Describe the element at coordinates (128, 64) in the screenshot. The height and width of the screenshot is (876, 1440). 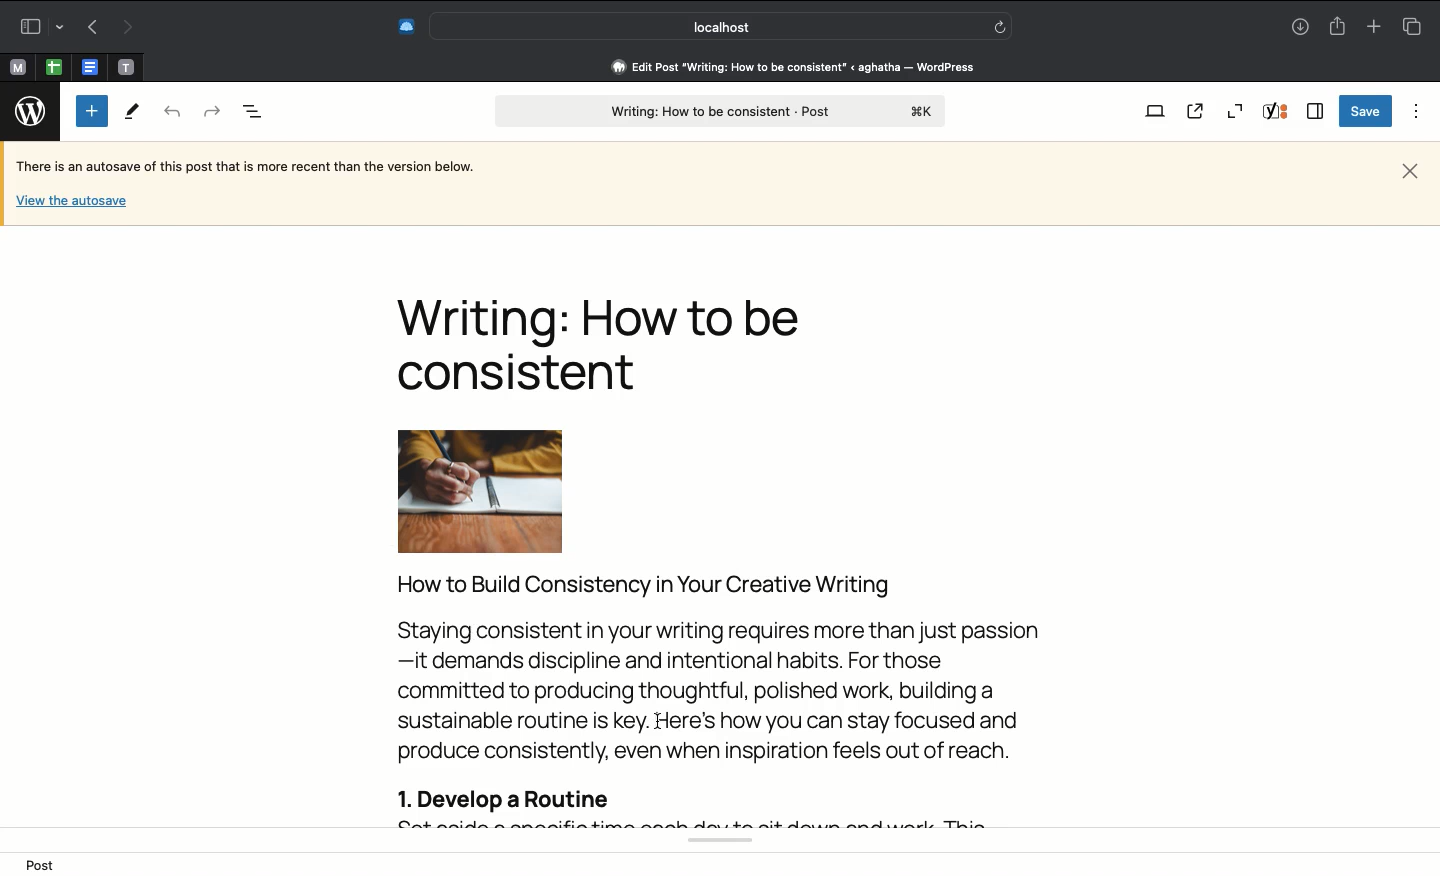
I see `pinned tab` at that location.